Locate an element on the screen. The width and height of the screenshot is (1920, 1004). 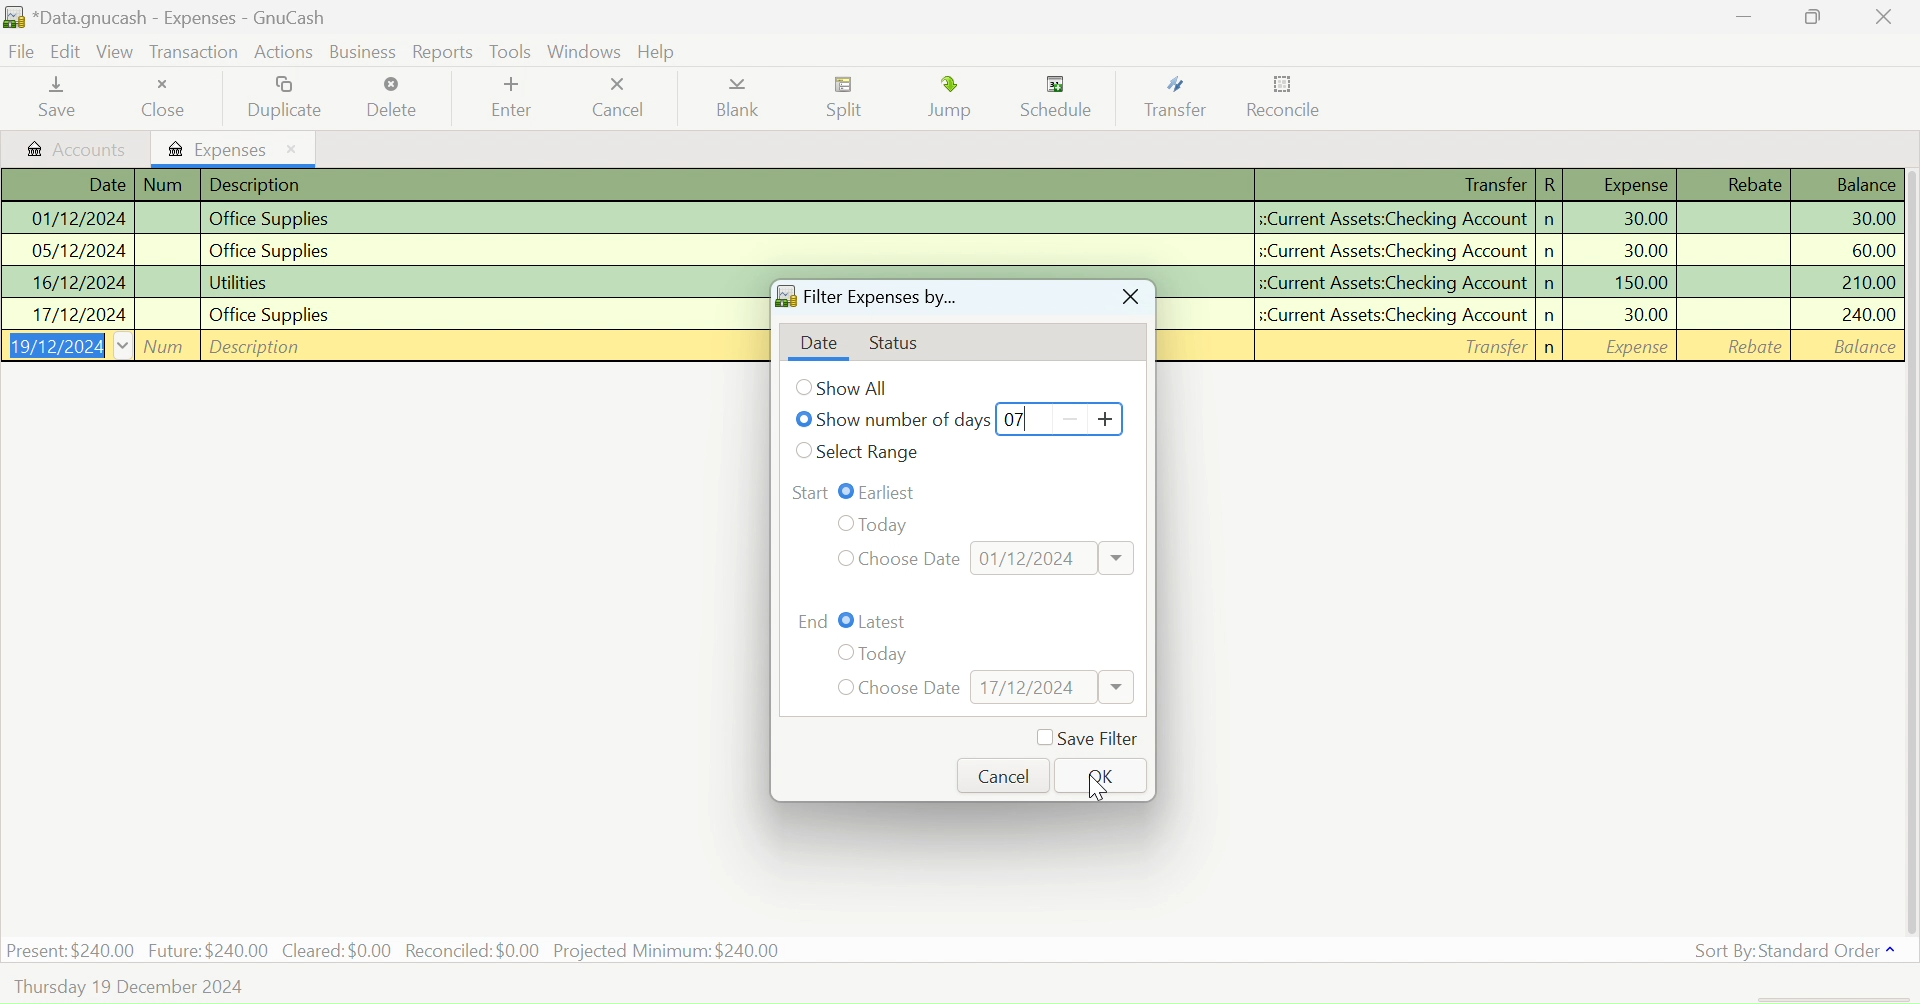
Actions is located at coordinates (287, 51).